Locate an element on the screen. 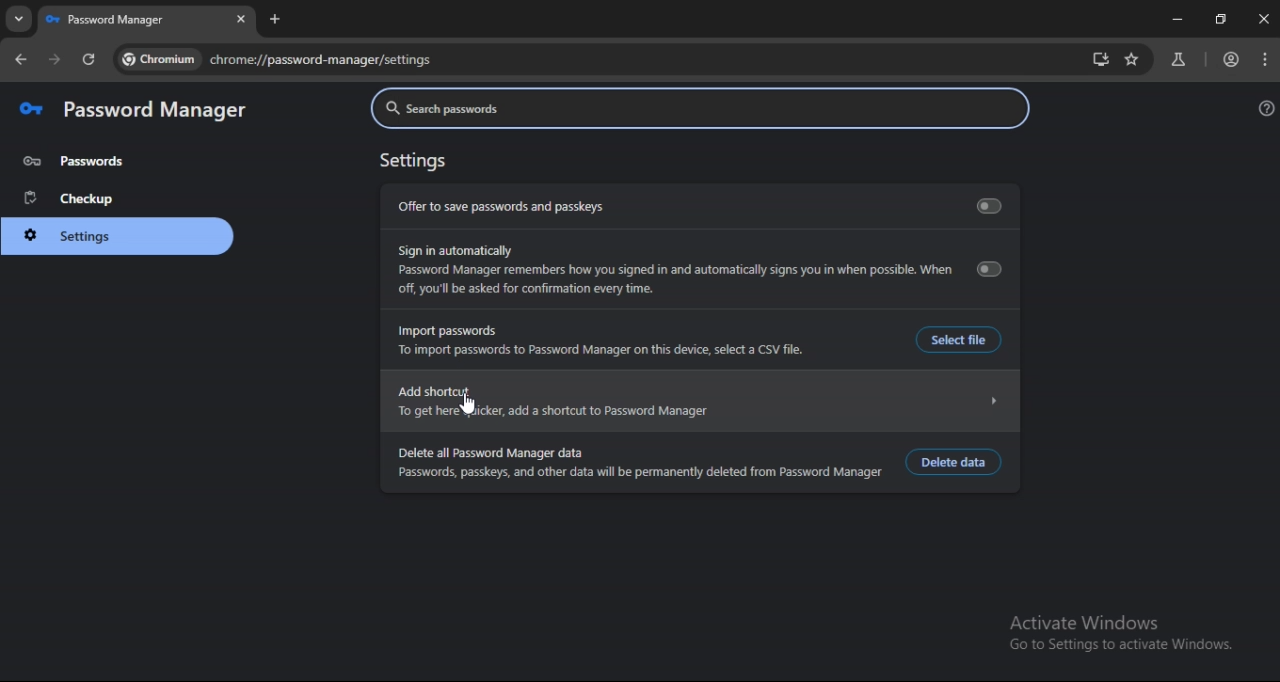  go back one page is located at coordinates (21, 60).